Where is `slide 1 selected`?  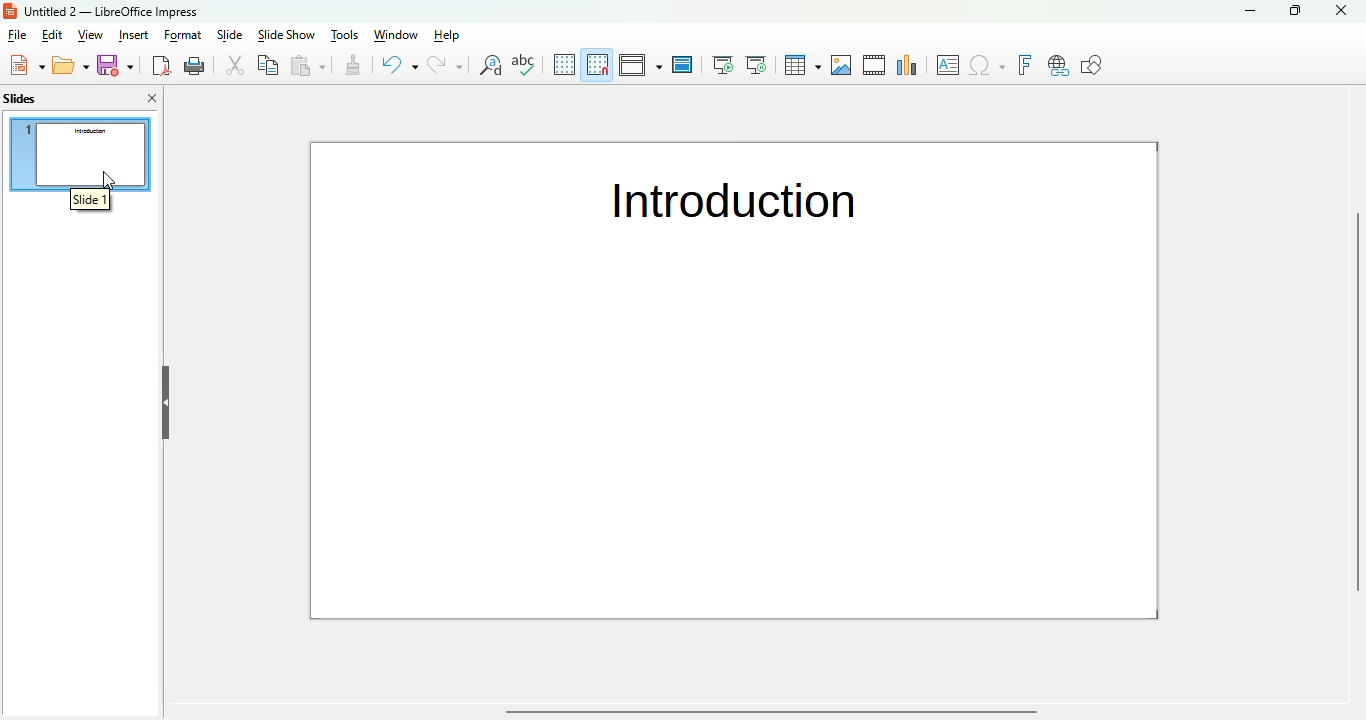 slide 1 selected is located at coordinates (80, 151).